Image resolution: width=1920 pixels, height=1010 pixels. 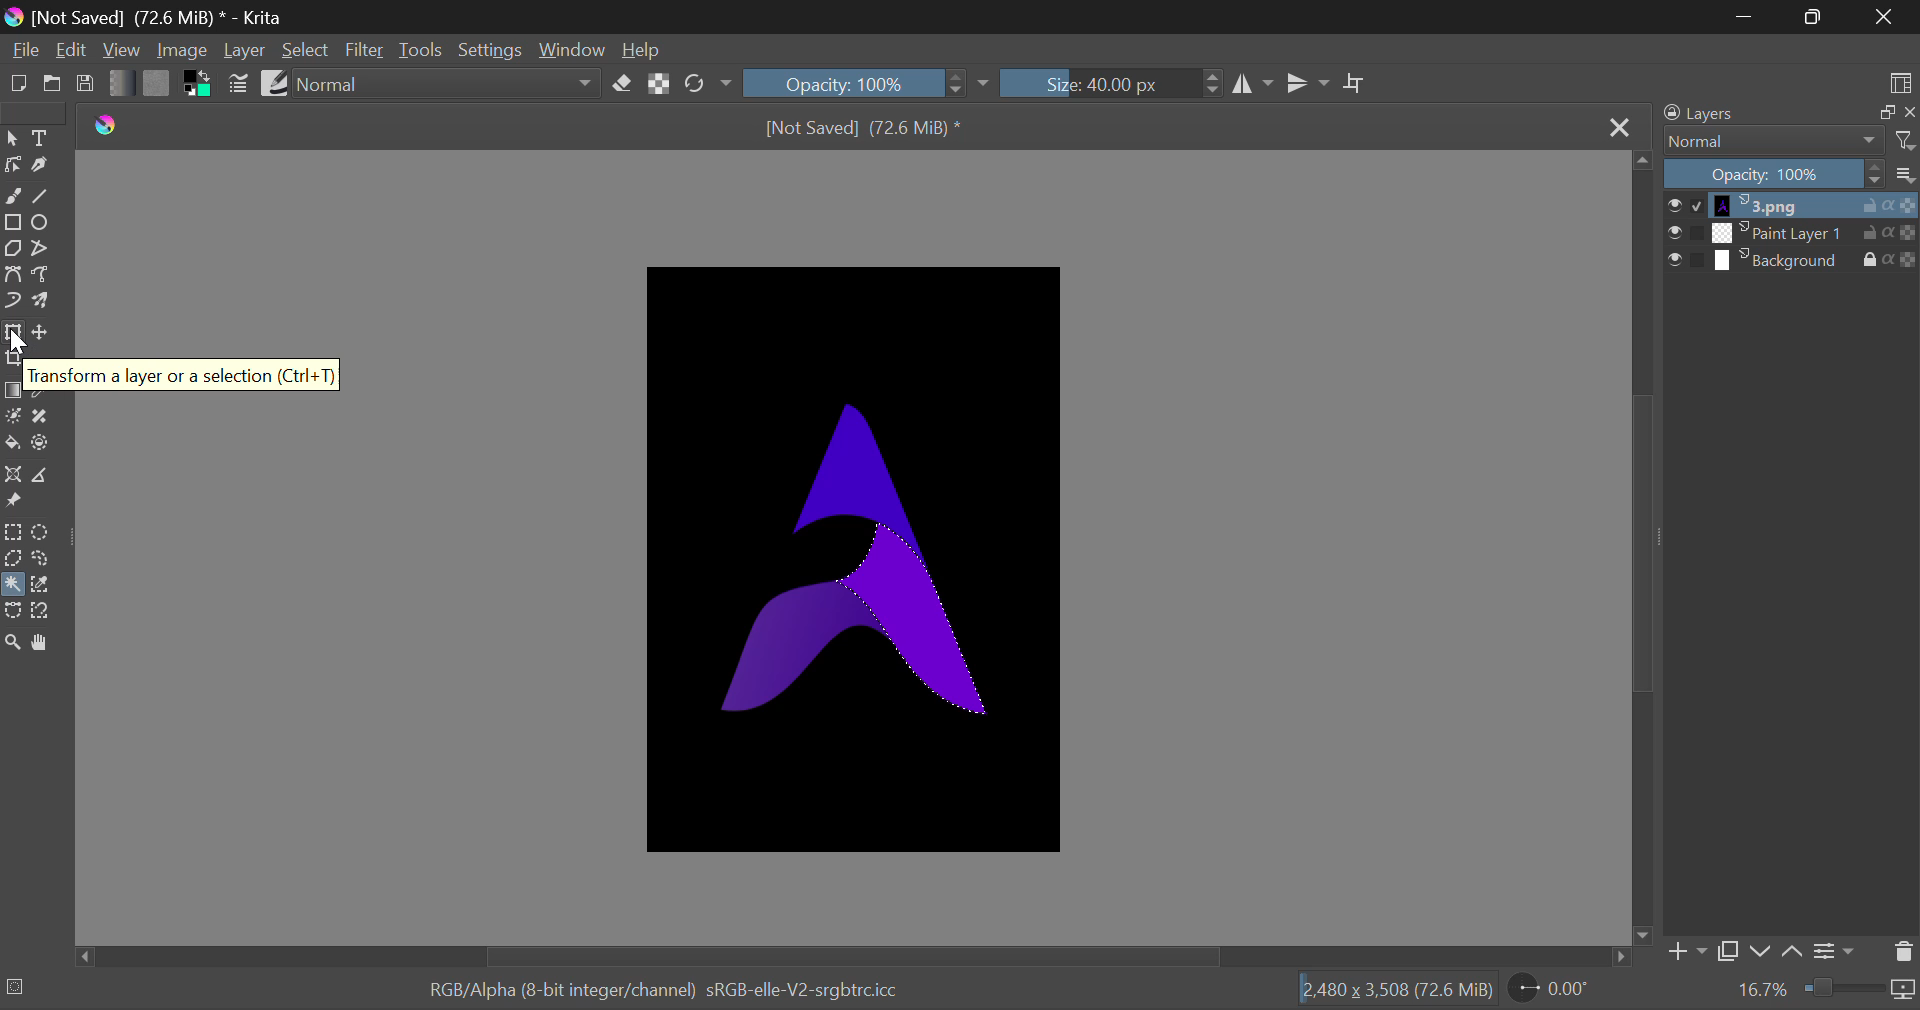 I want to click on Settings, so click(x=487, y=50).